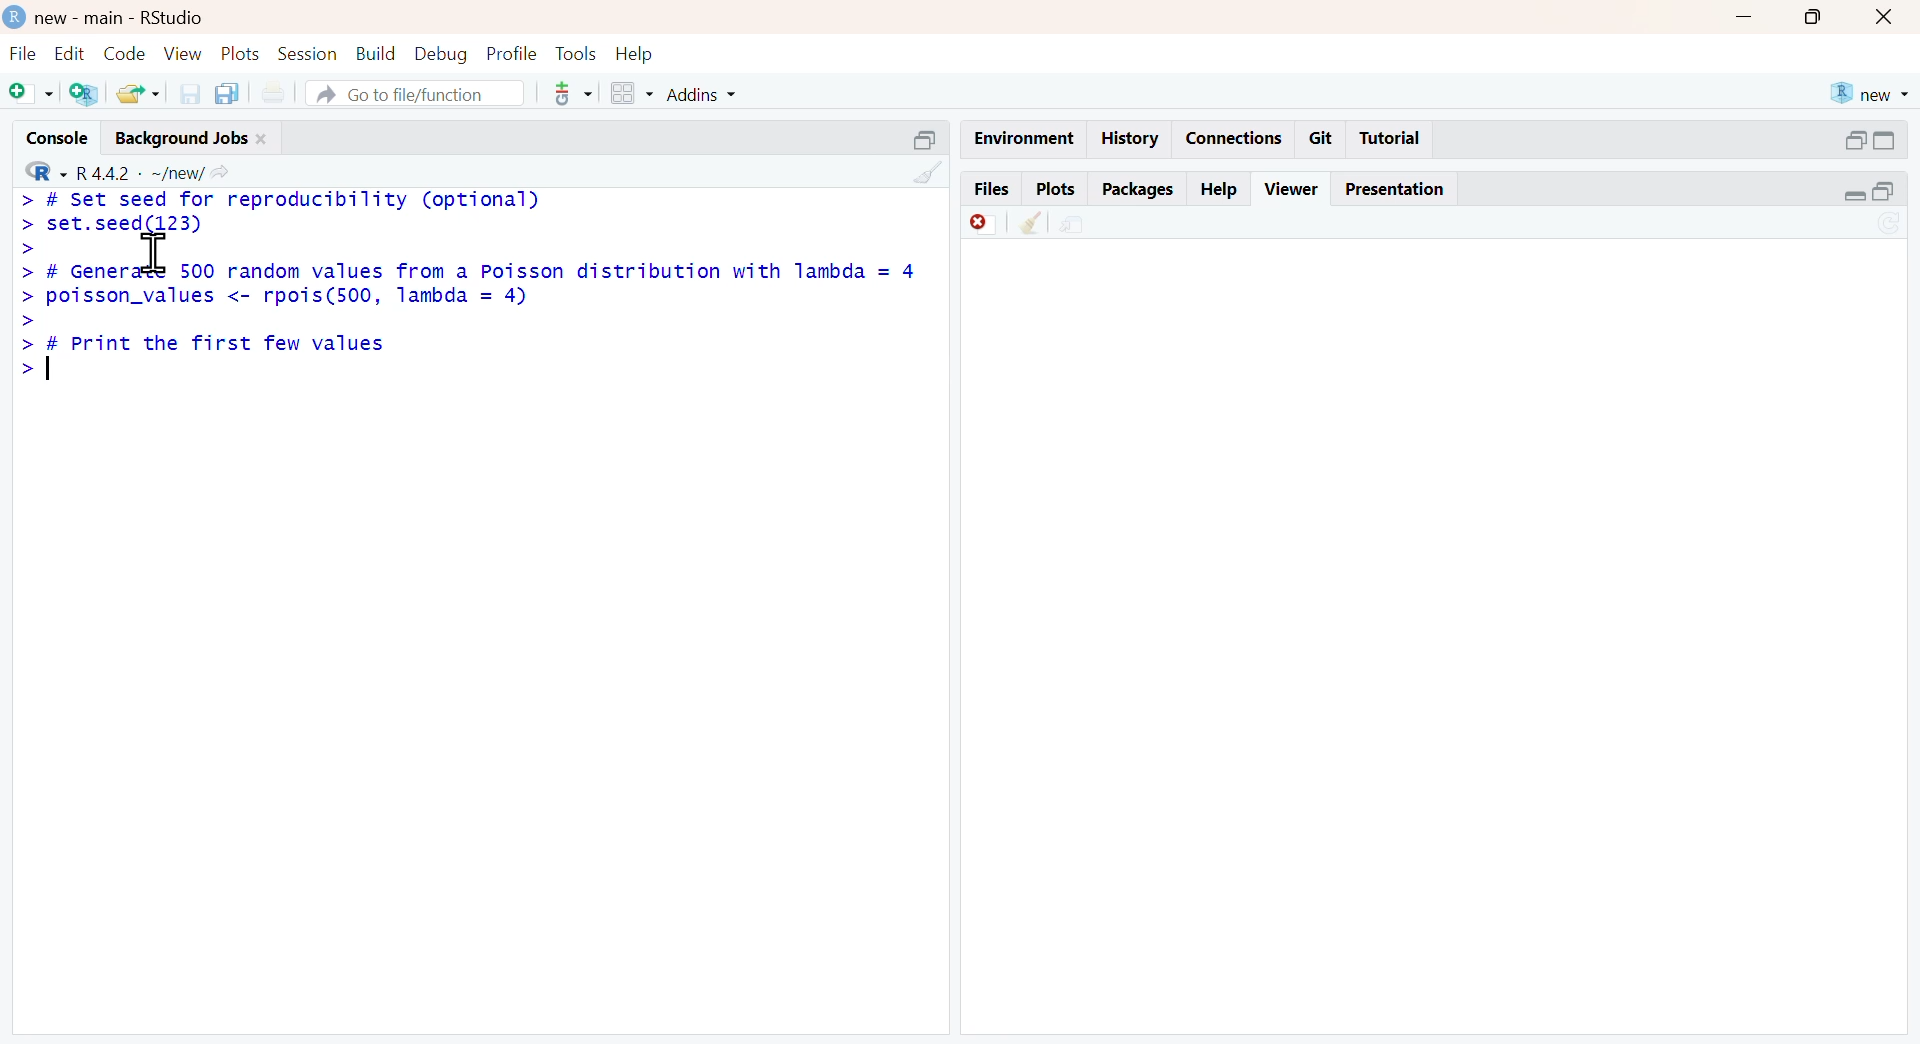  What do you see at coordinates (1856, 141) in the screenshot?
I see `open in separate window` at bounding box center [1856, 141].